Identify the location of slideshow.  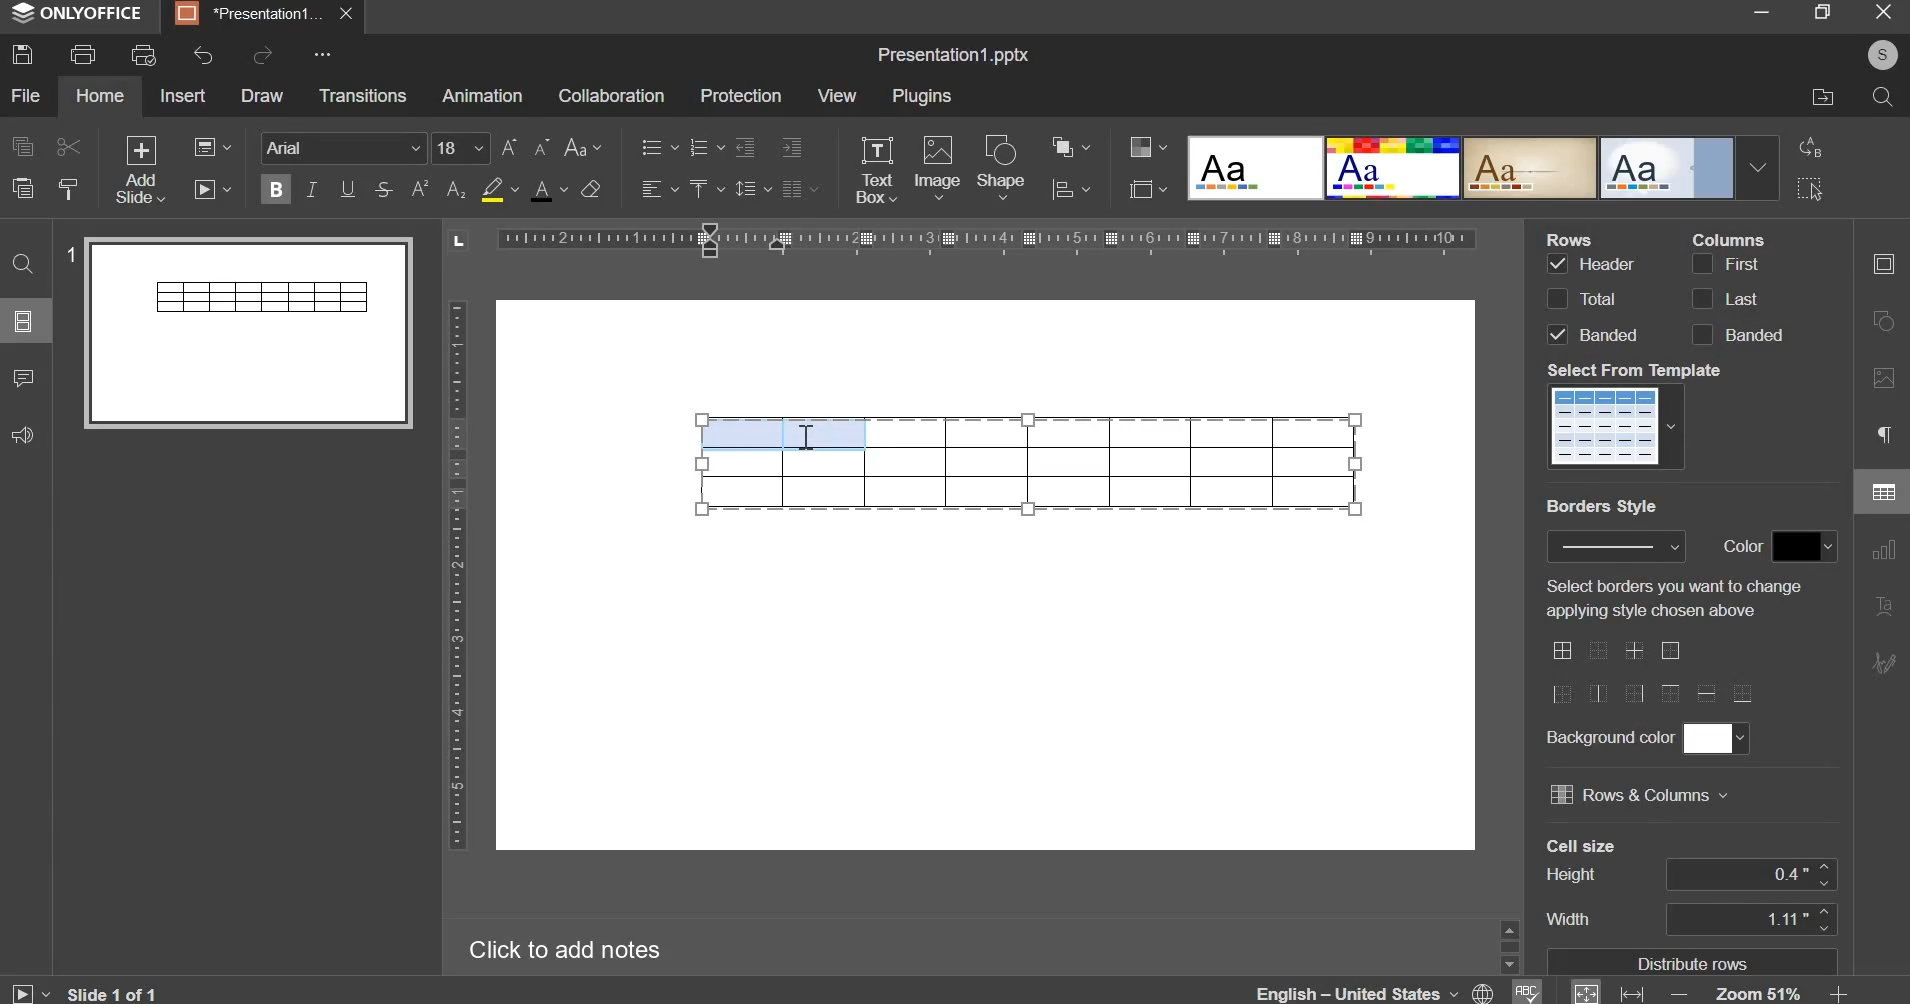
(214, 187).